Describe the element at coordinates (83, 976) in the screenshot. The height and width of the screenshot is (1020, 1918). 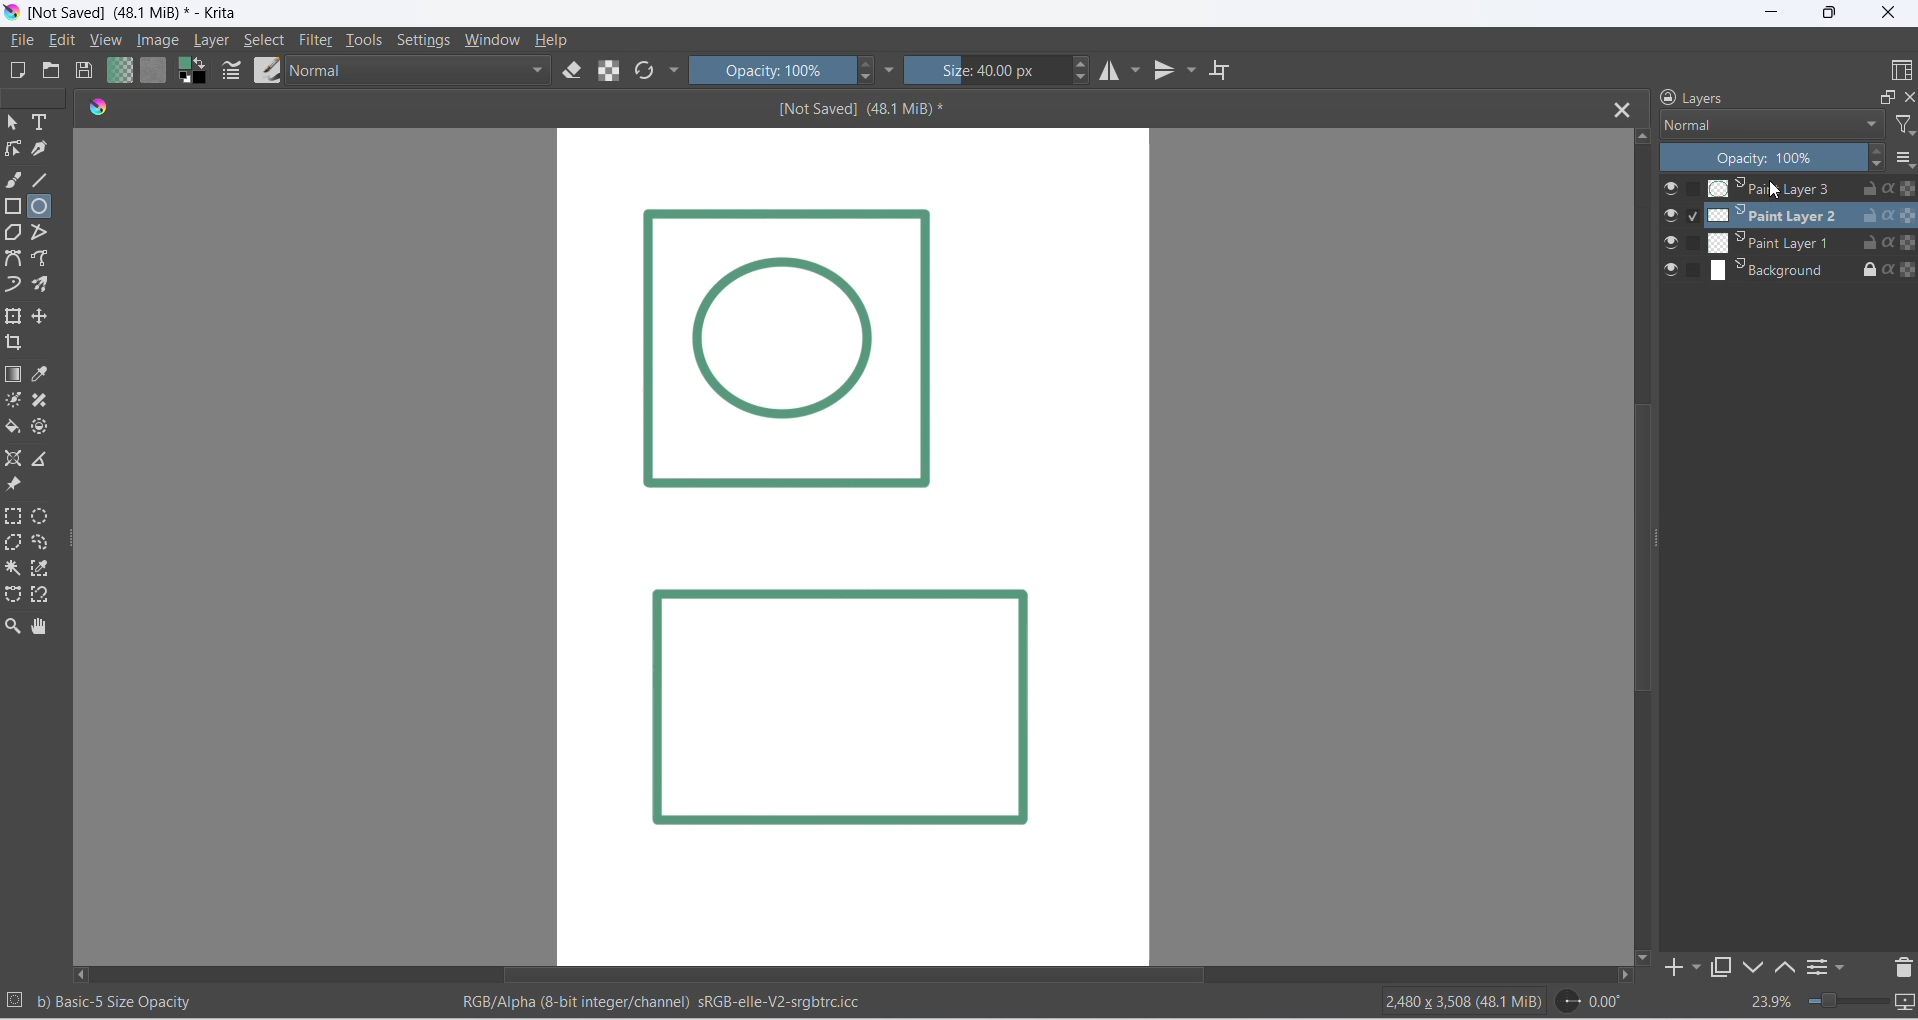
I see `move left` at that location.